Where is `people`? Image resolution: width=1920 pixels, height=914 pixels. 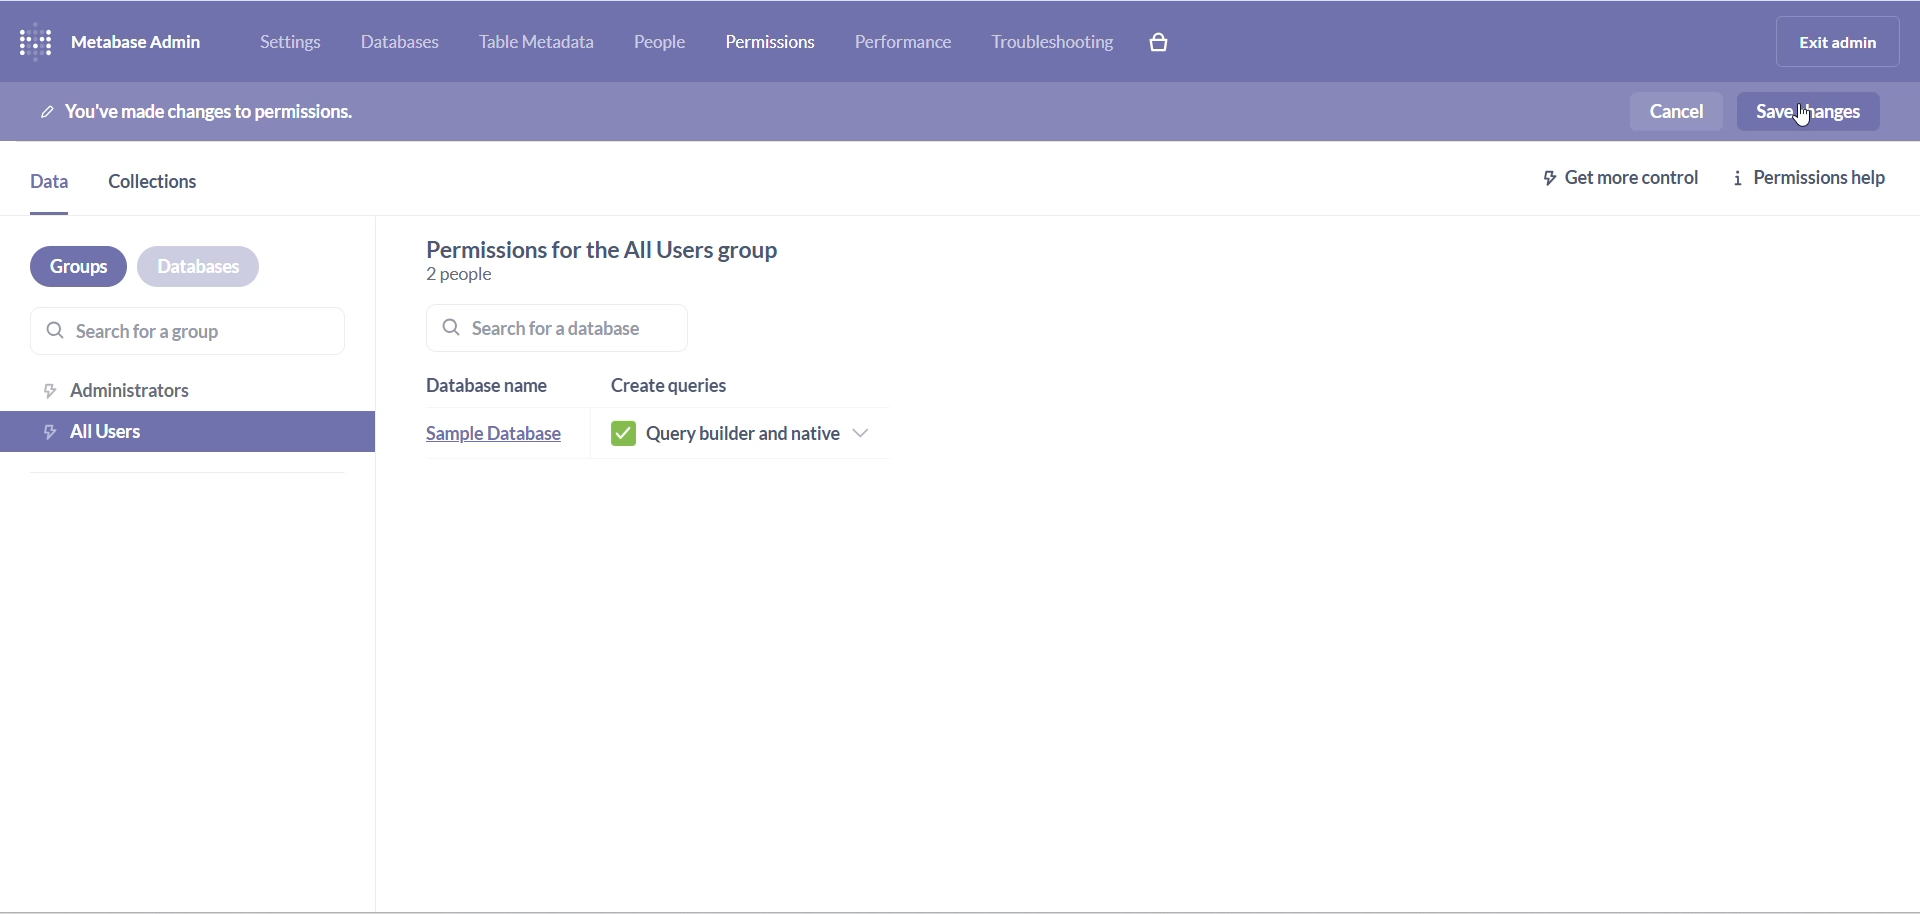
people is located at coordinates (674, 44).